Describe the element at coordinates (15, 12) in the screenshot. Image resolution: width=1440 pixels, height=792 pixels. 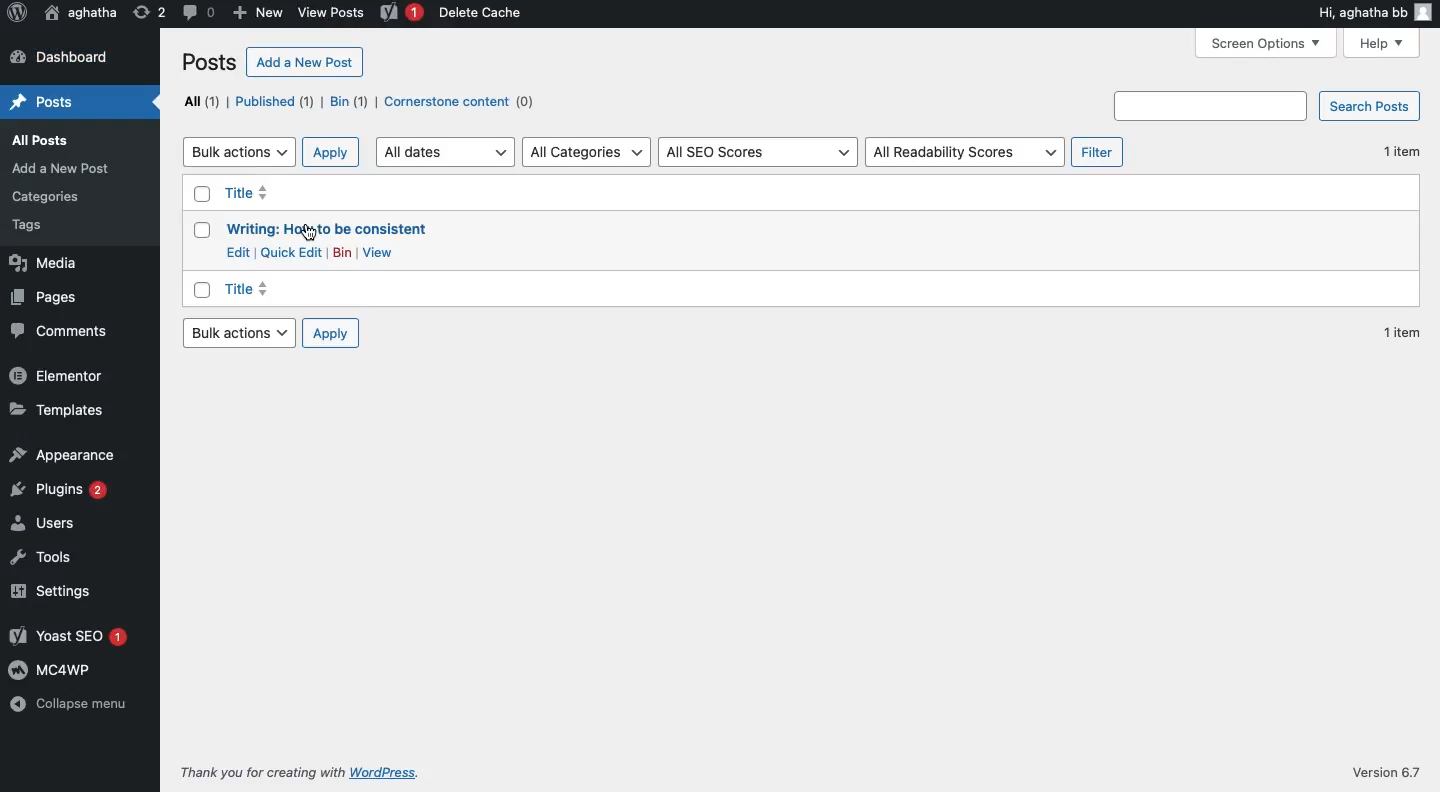
I see `Wordpress logo` at that location.